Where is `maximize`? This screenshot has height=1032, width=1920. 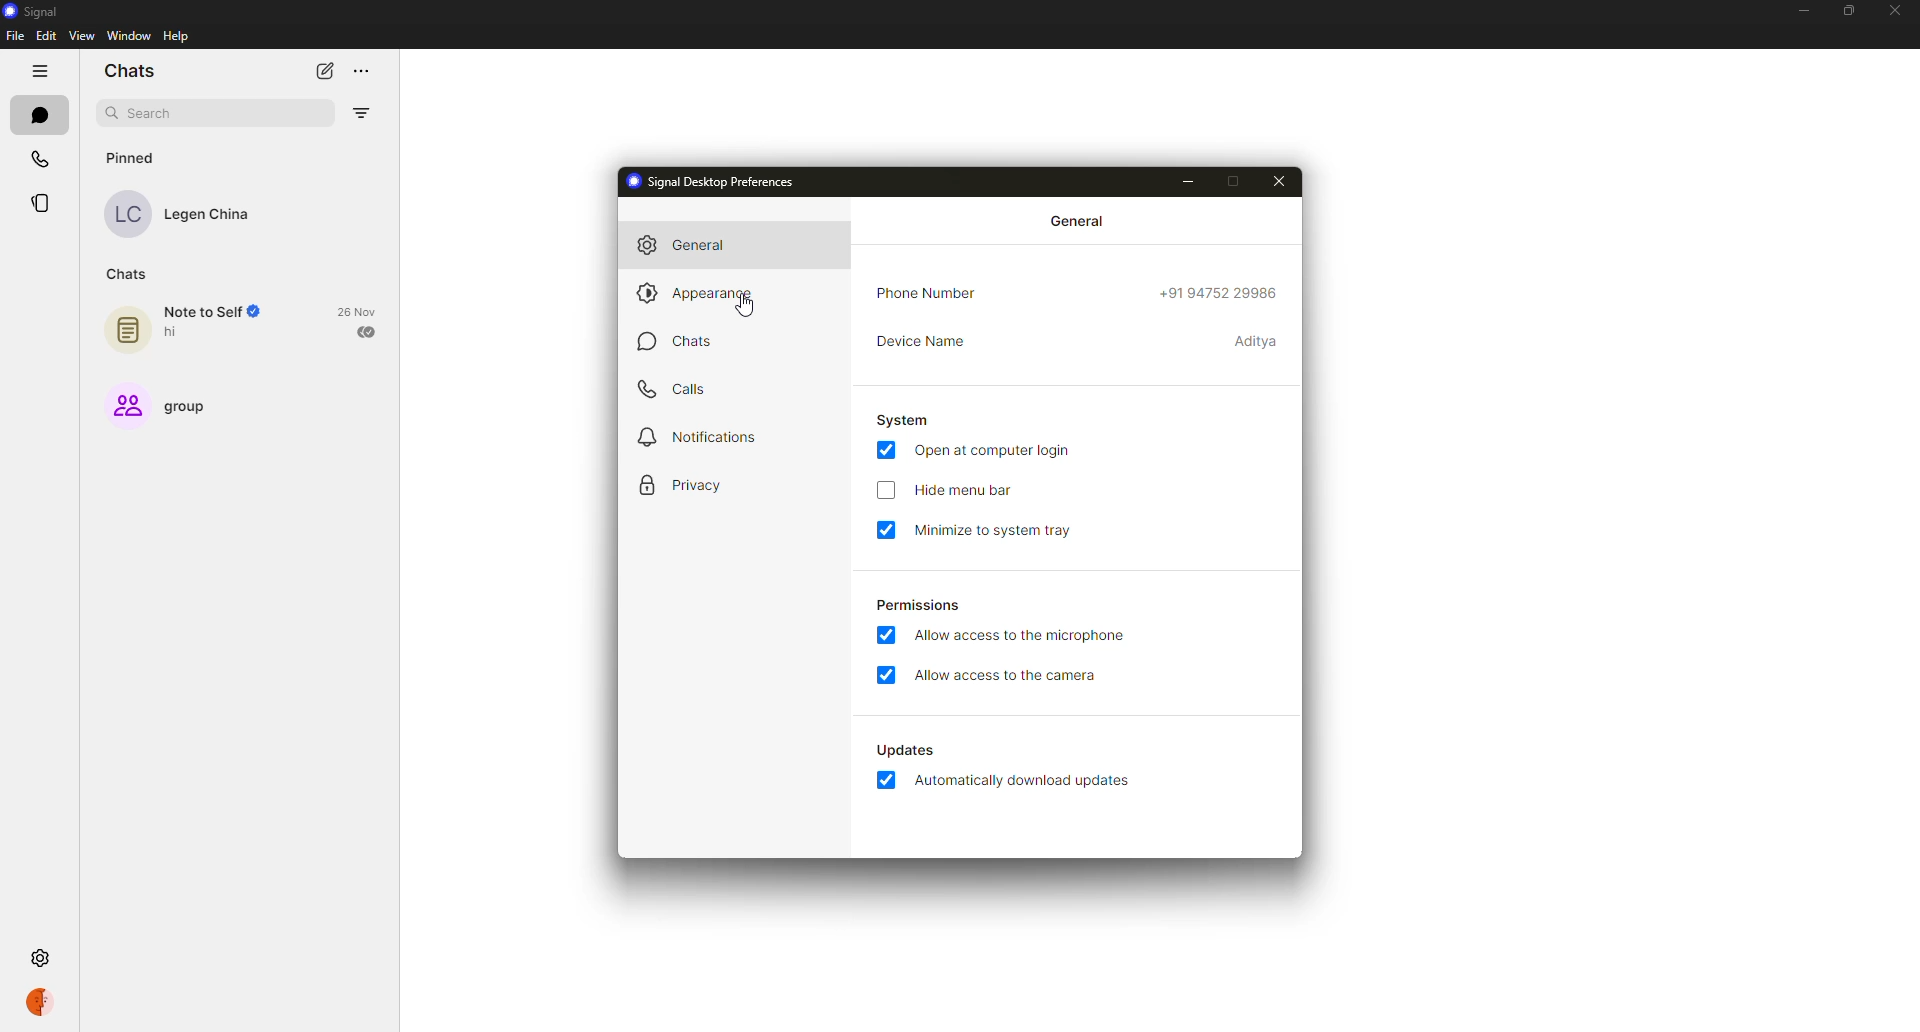 maximize is located at coordinates (1233, 178).